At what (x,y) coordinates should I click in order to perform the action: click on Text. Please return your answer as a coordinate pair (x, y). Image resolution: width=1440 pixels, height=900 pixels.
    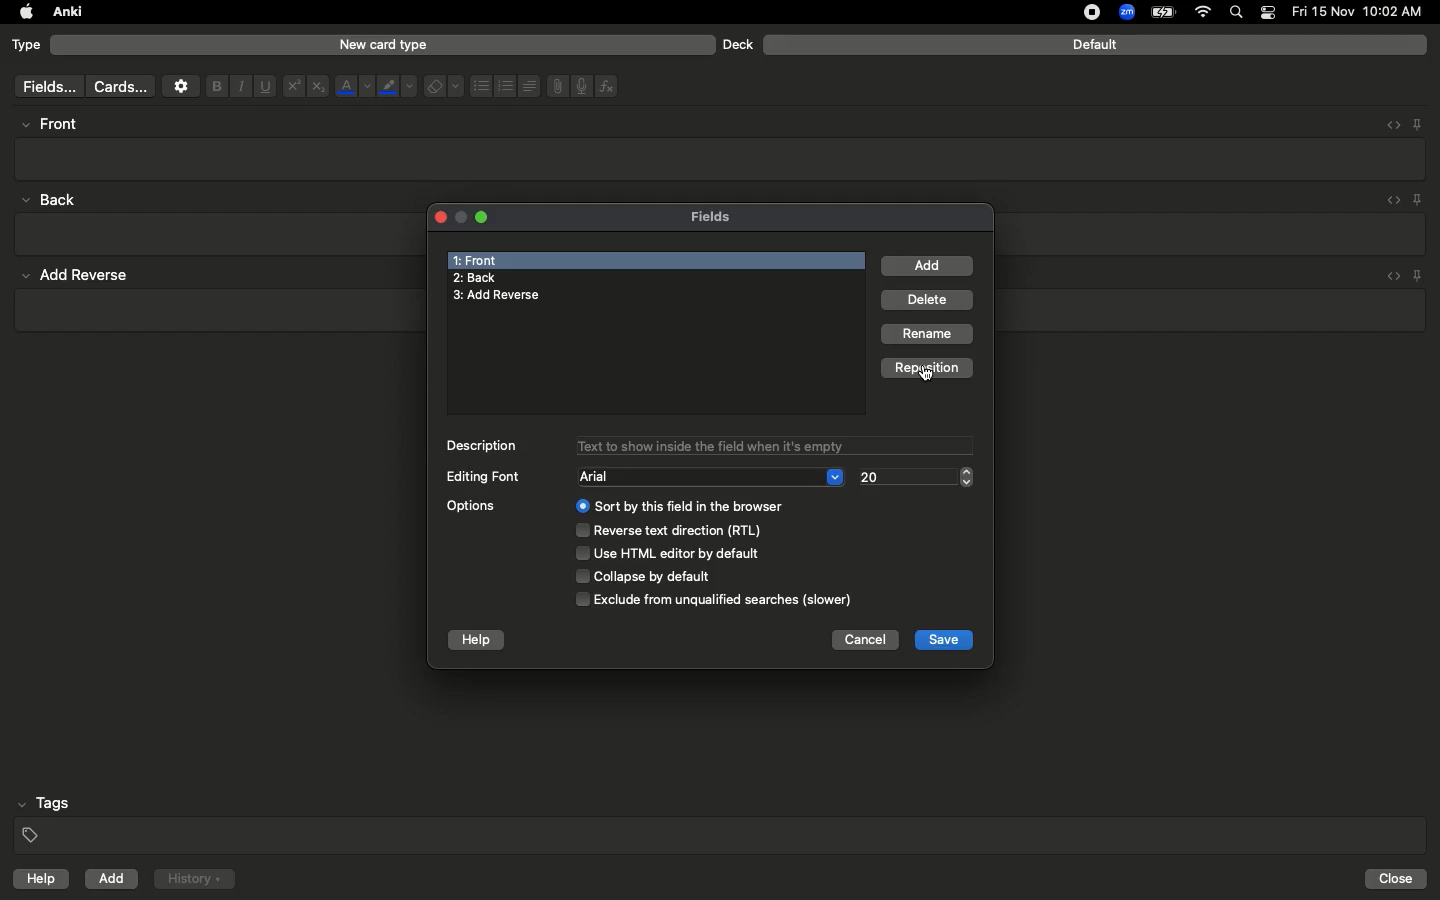
    Looking at the image, I should click on (773, 444).